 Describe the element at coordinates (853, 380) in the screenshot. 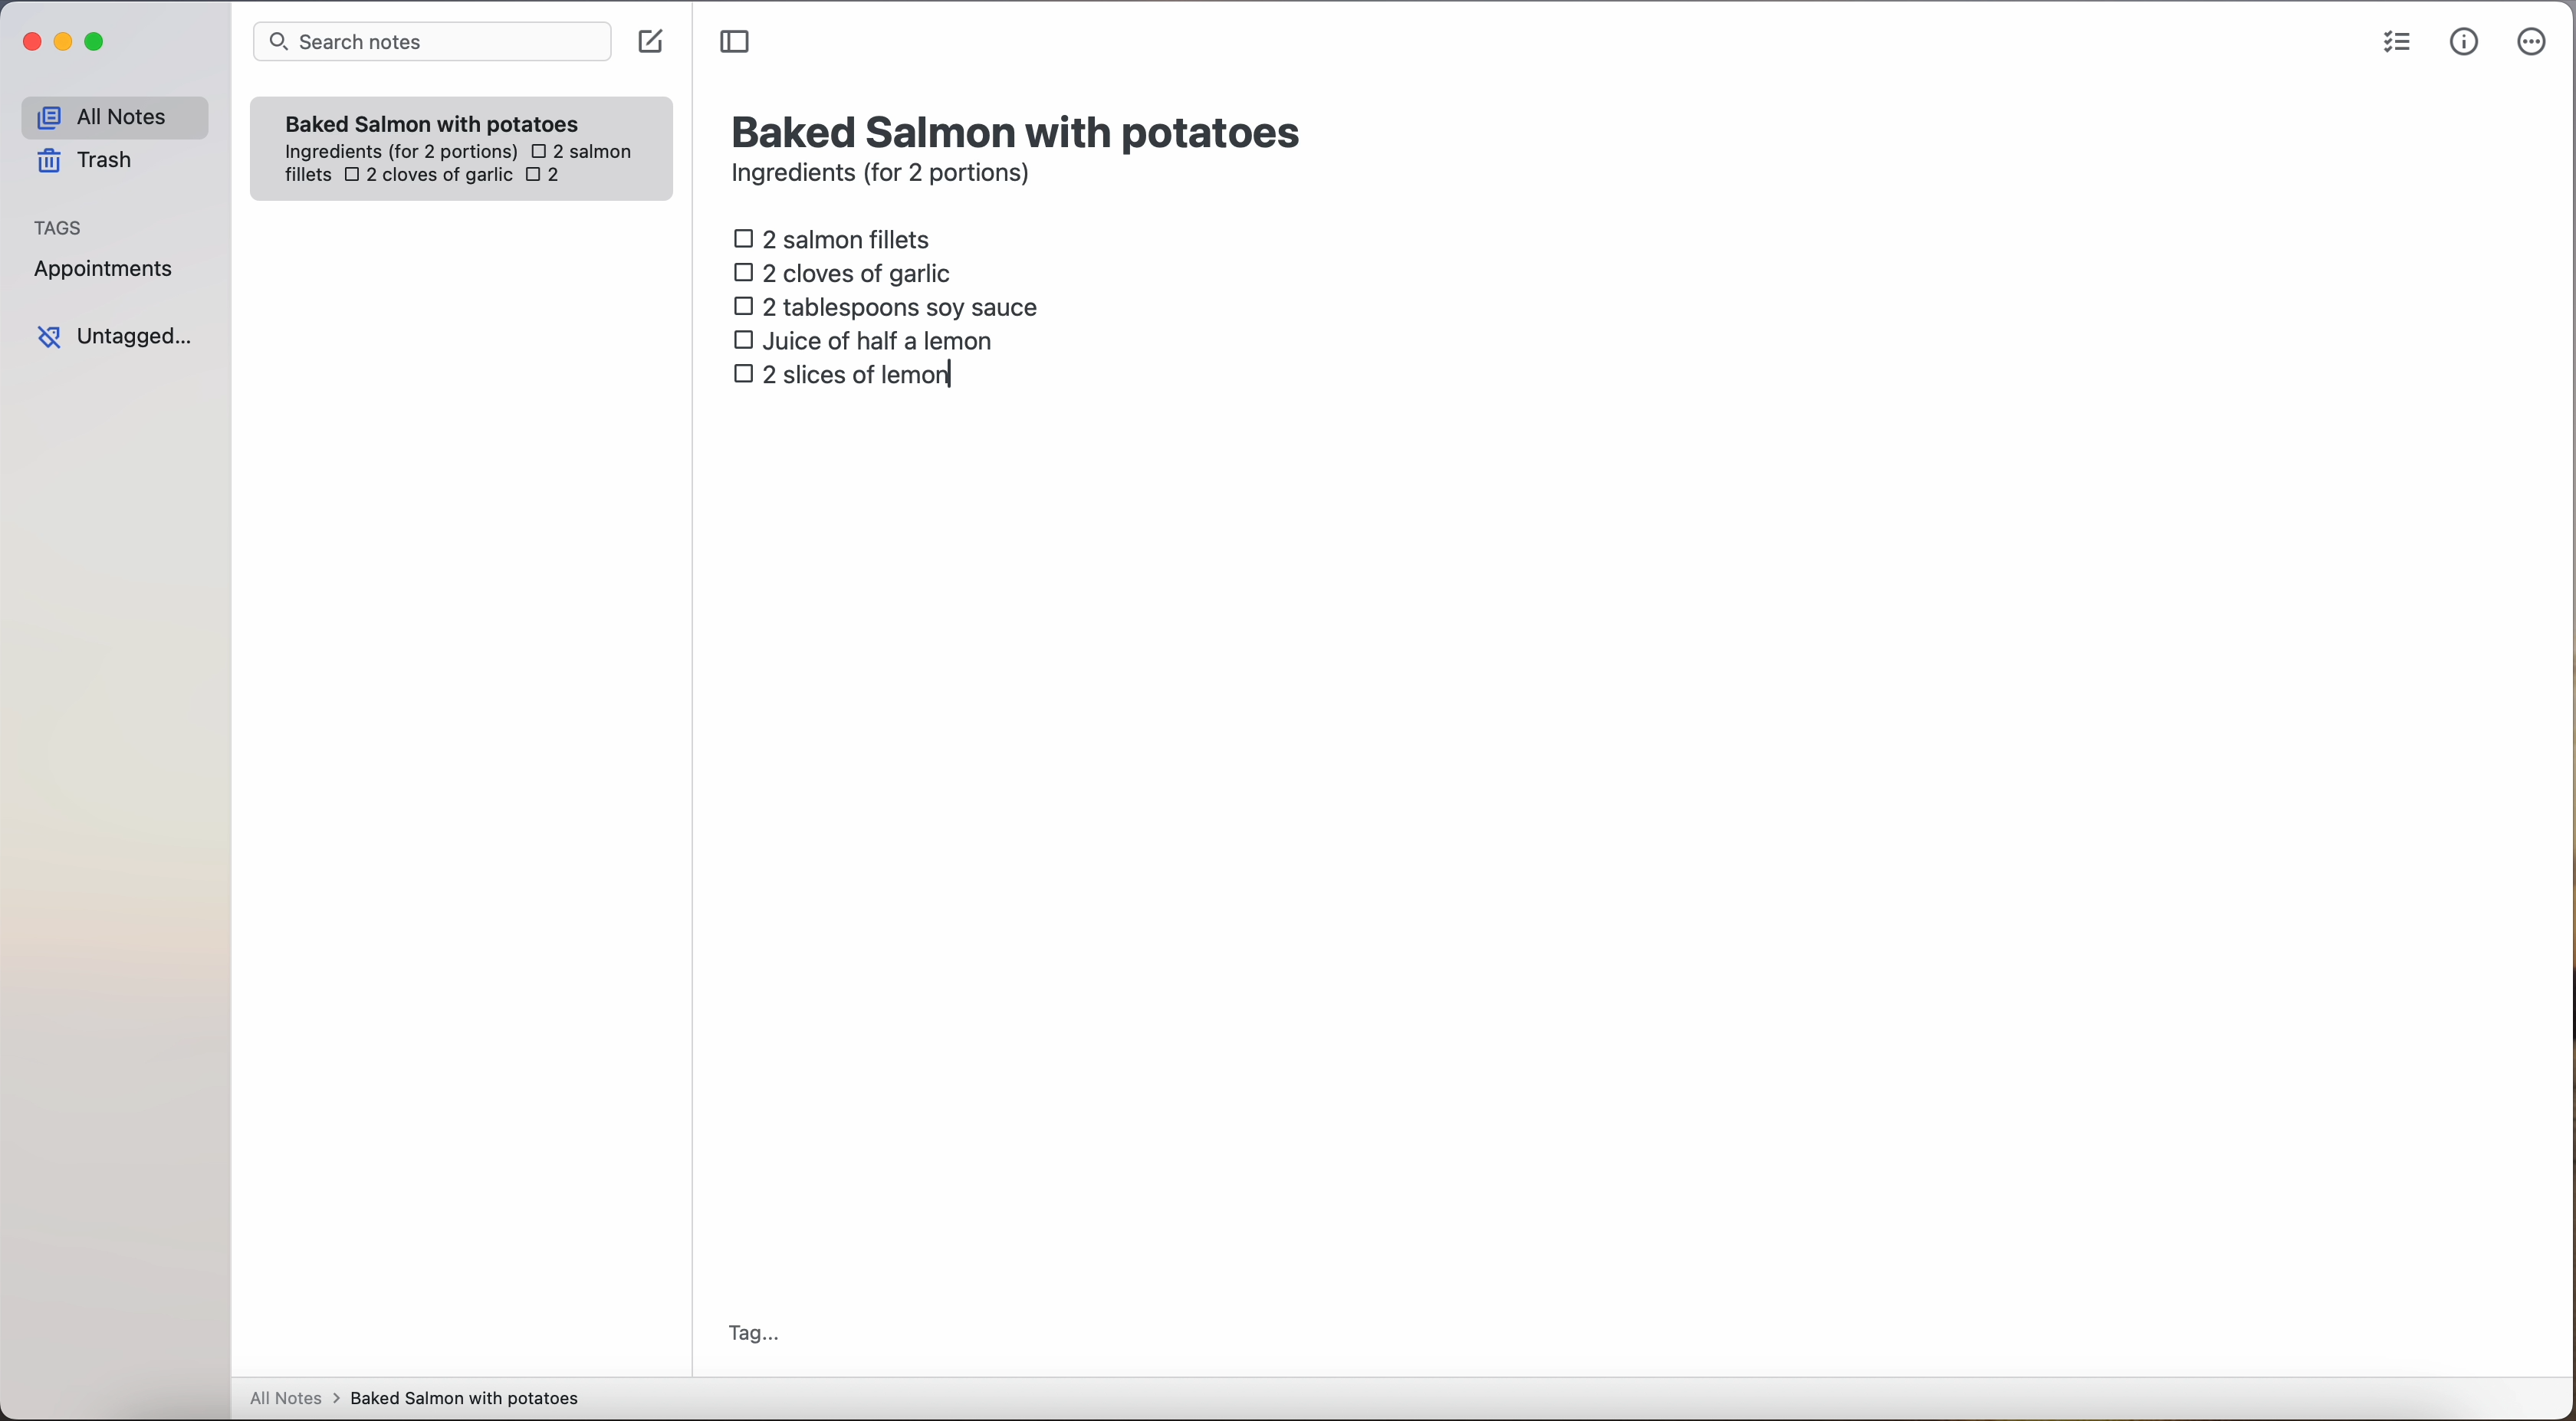

I see `2 slices of lemon` at that location.